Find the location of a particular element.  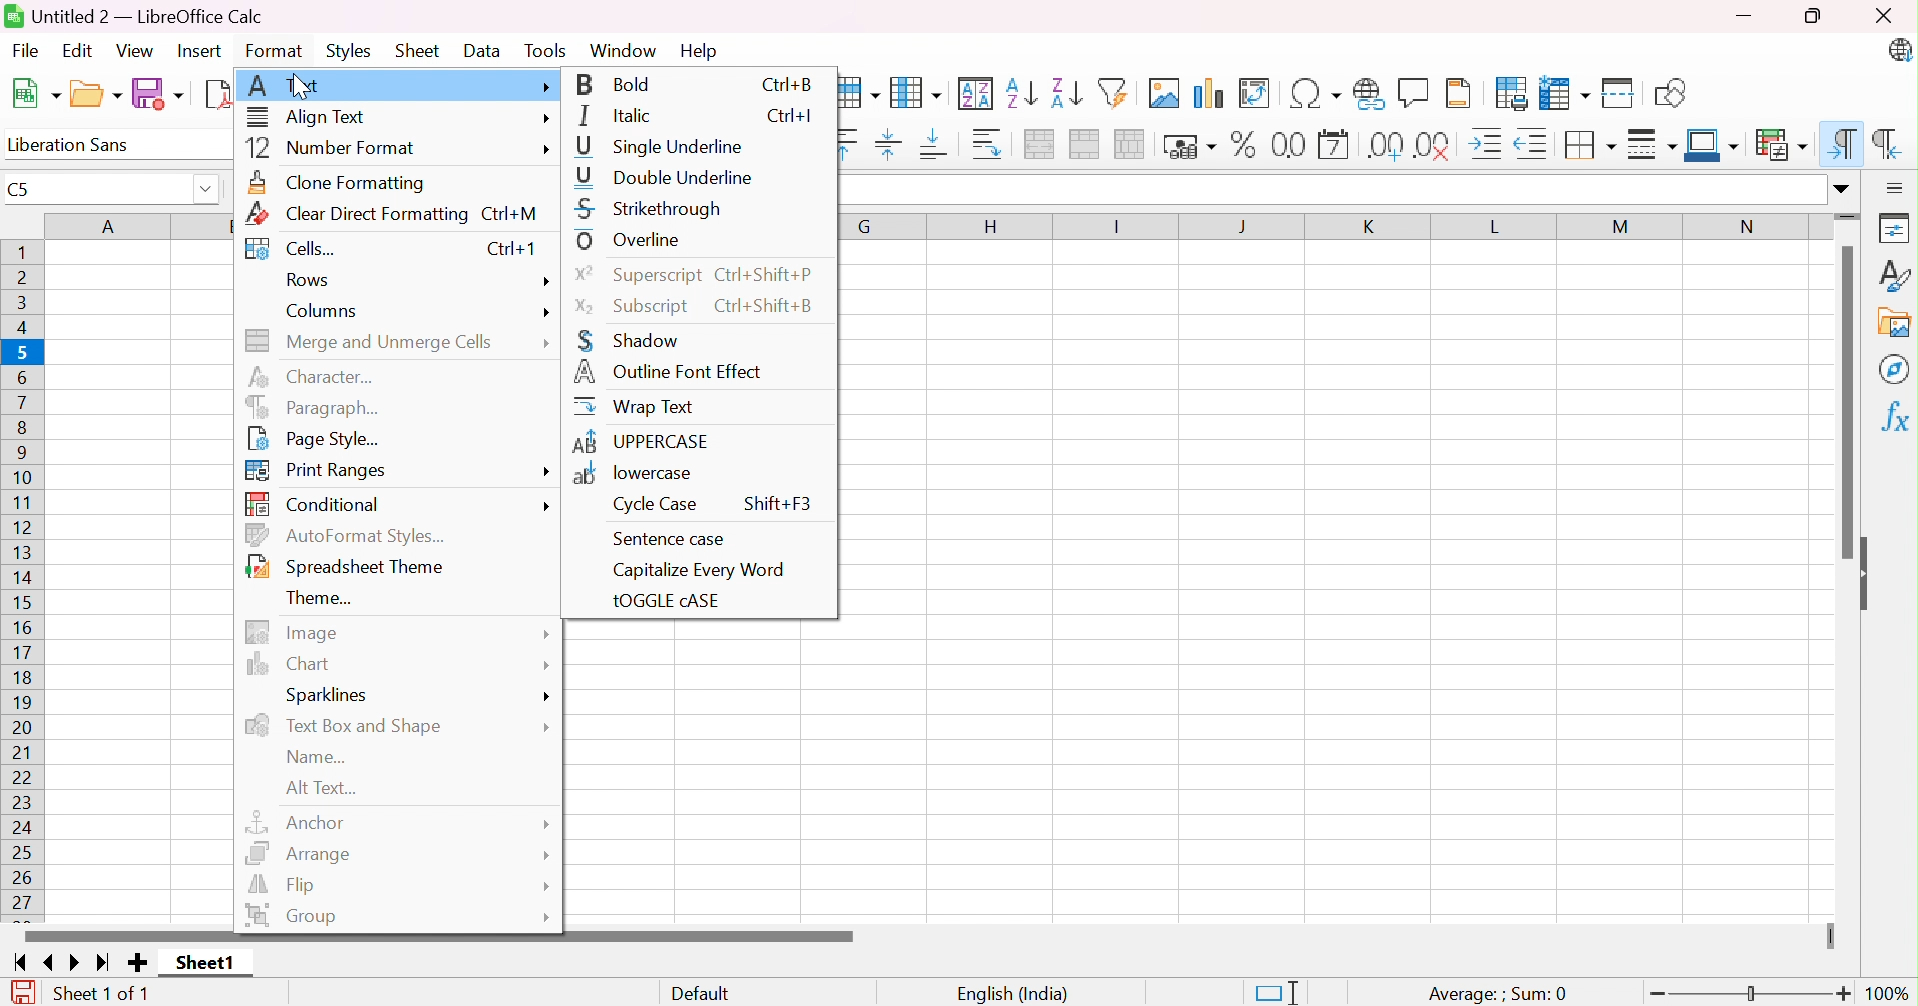

UPPERCASE is located at coordinates (641, 440).